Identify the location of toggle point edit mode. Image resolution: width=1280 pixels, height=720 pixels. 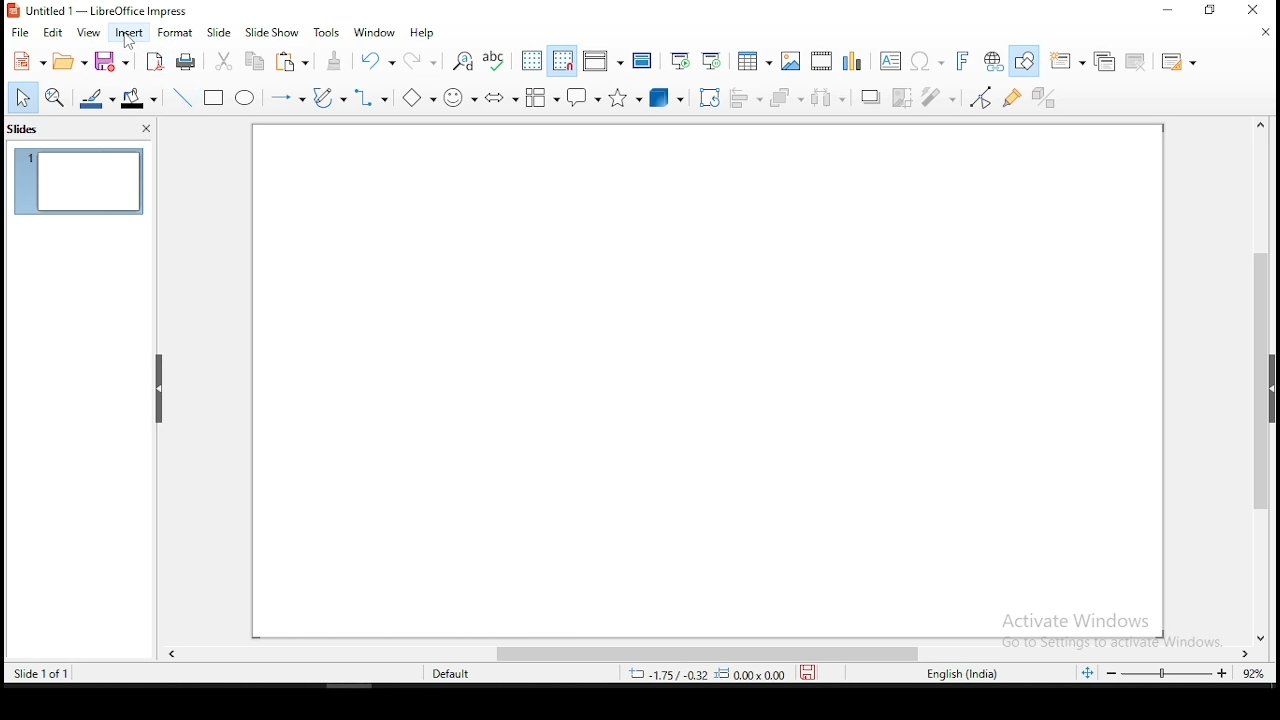
(982, 95).